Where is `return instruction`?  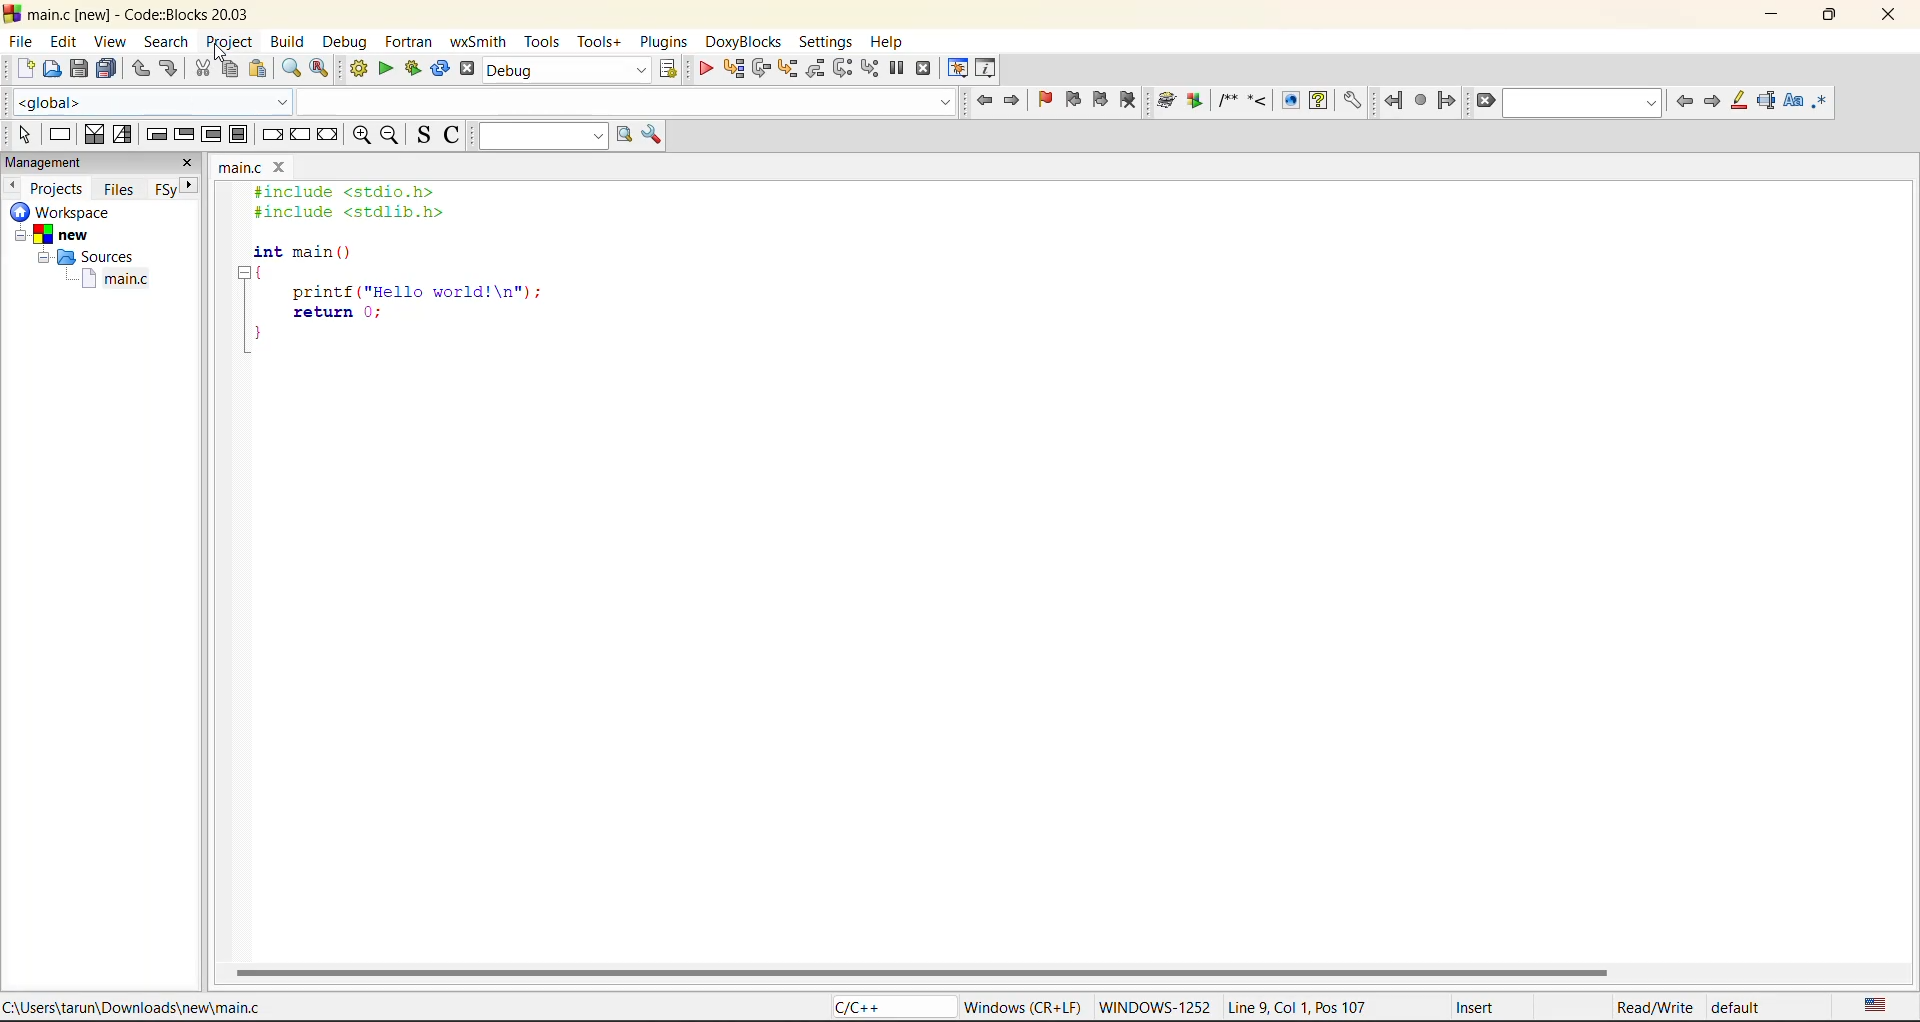
return instruction is located at coordinates (329, 137).